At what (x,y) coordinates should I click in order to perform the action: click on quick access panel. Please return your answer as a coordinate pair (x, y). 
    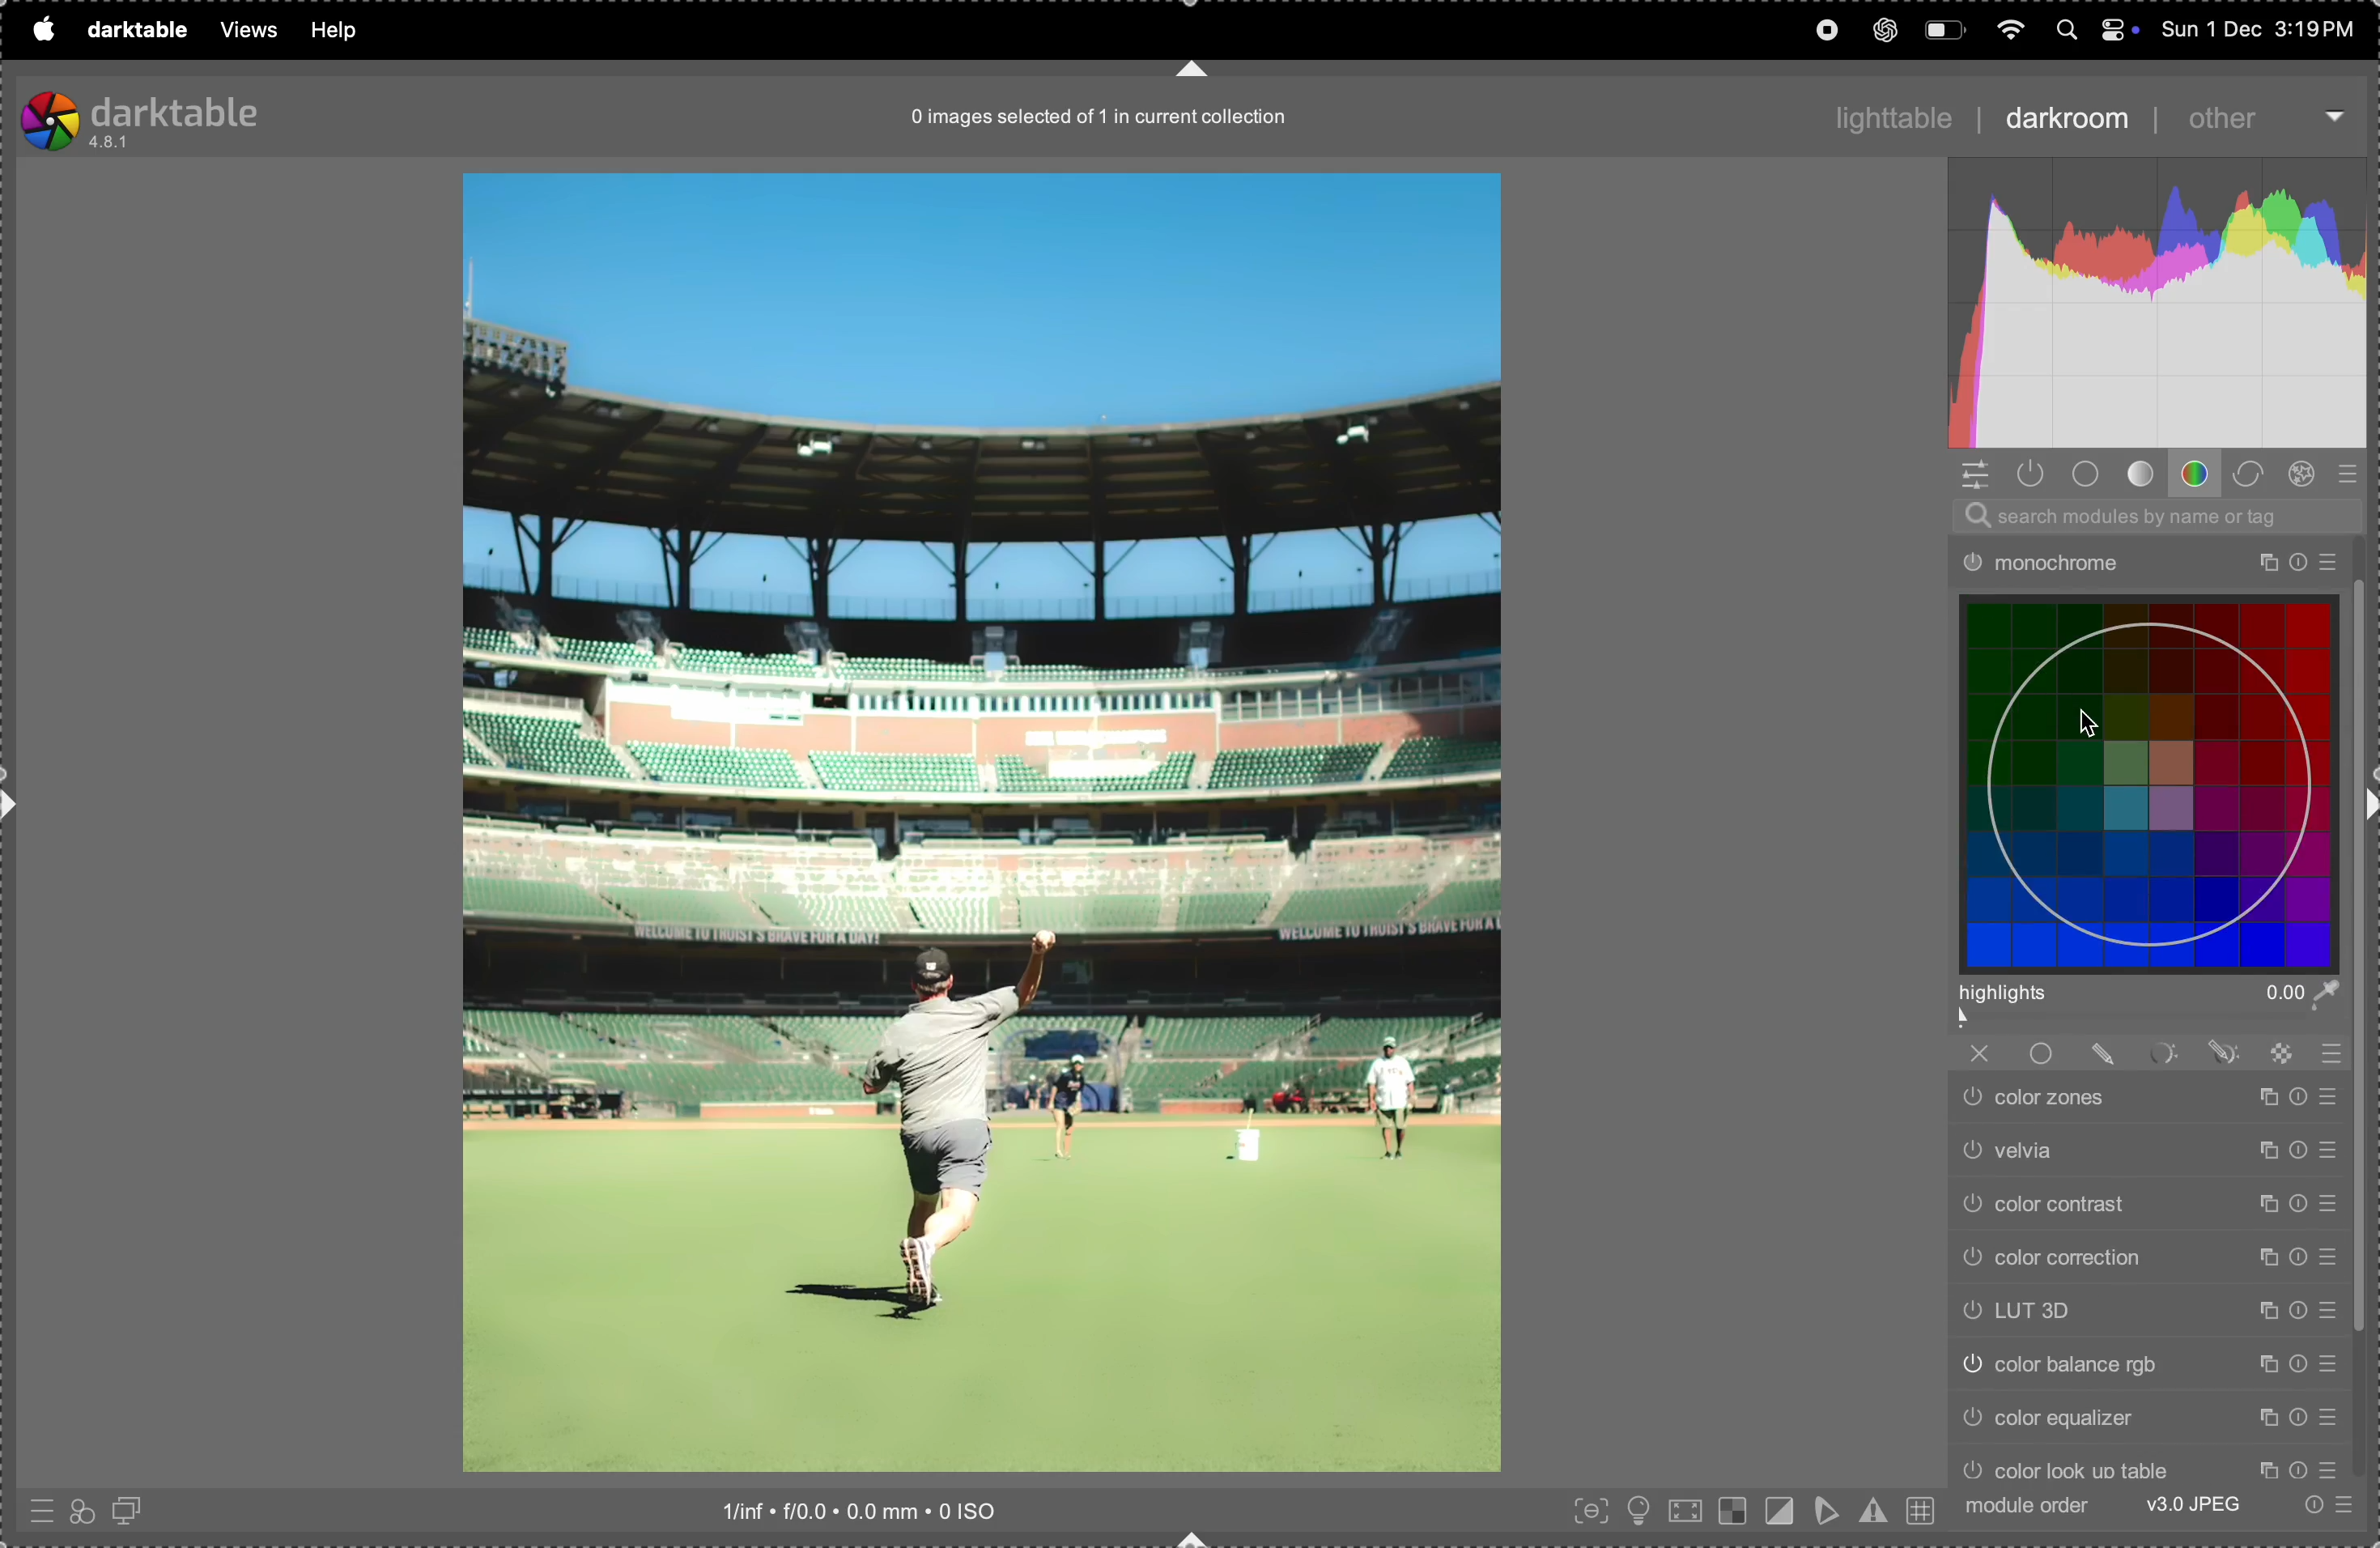
    Looking at the image, I should click on (1973, 474).